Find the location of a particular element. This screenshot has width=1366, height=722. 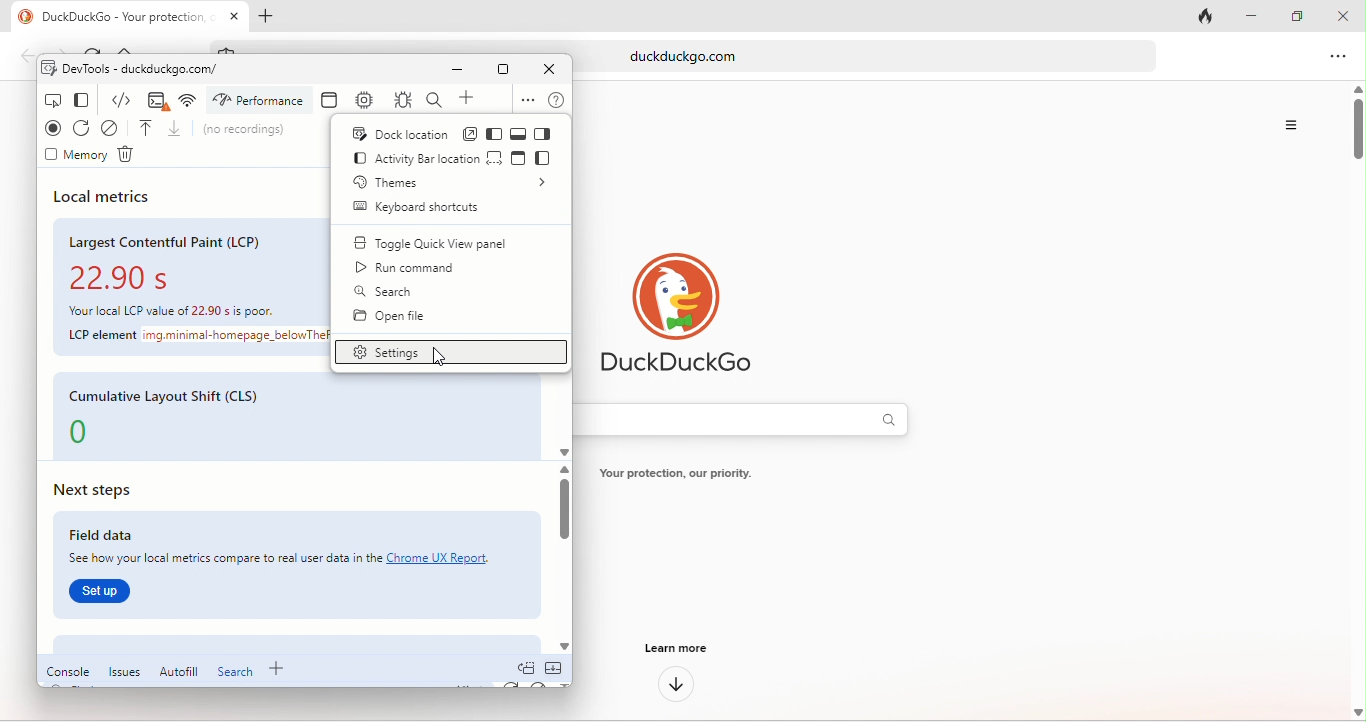

open file is located at coordinates (395, 316).